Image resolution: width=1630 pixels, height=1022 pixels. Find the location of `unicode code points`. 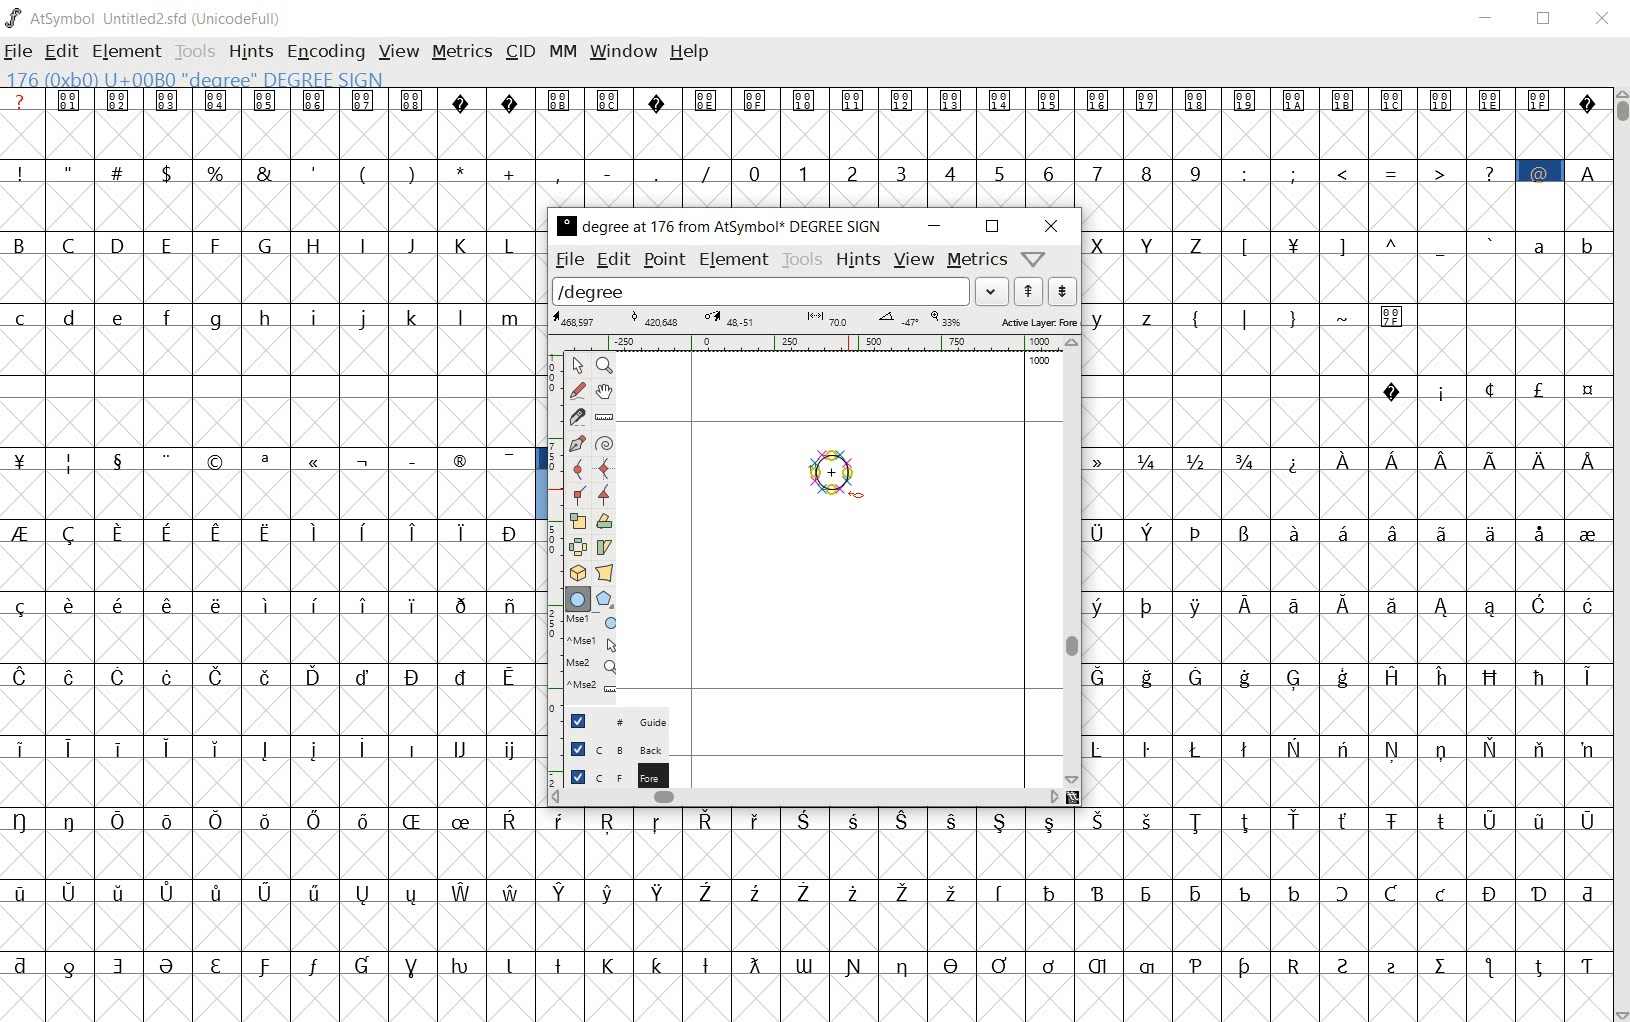

unicode code points is located at coordinates (240, 100).